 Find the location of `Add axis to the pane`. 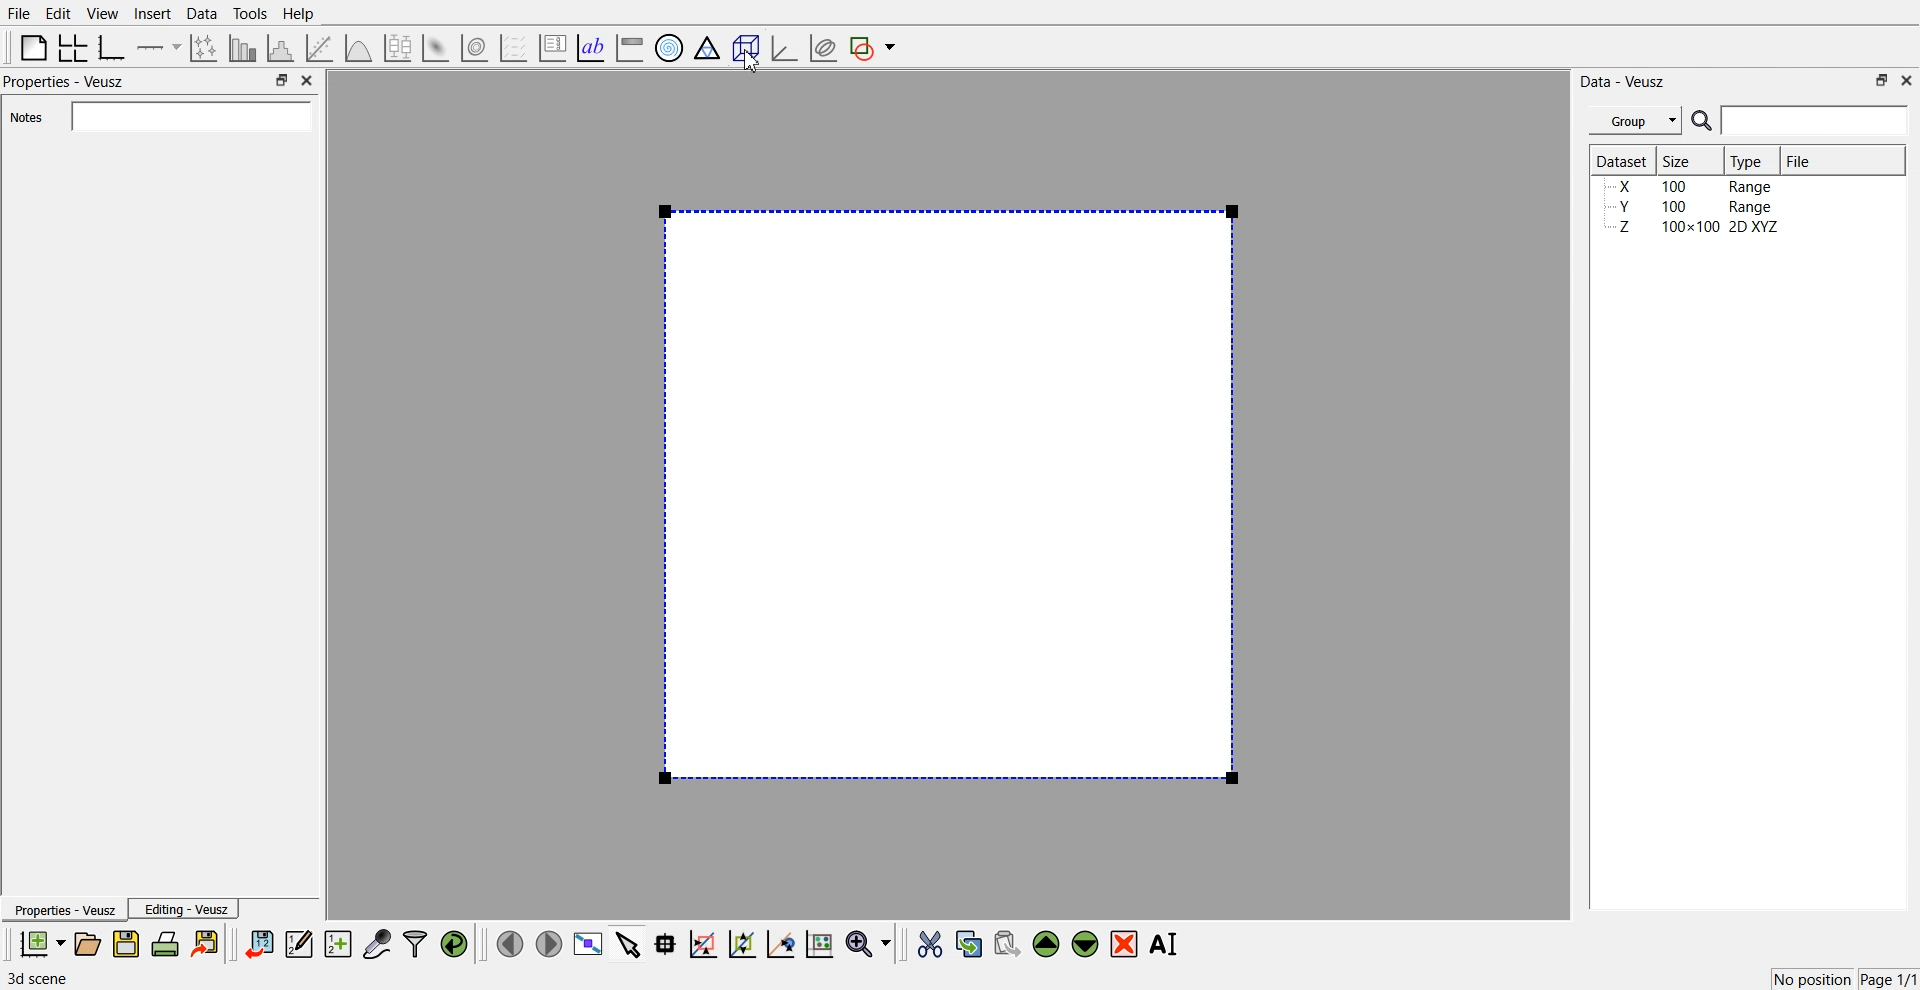

Add axis to the pane is located at coordinates (158, 49).